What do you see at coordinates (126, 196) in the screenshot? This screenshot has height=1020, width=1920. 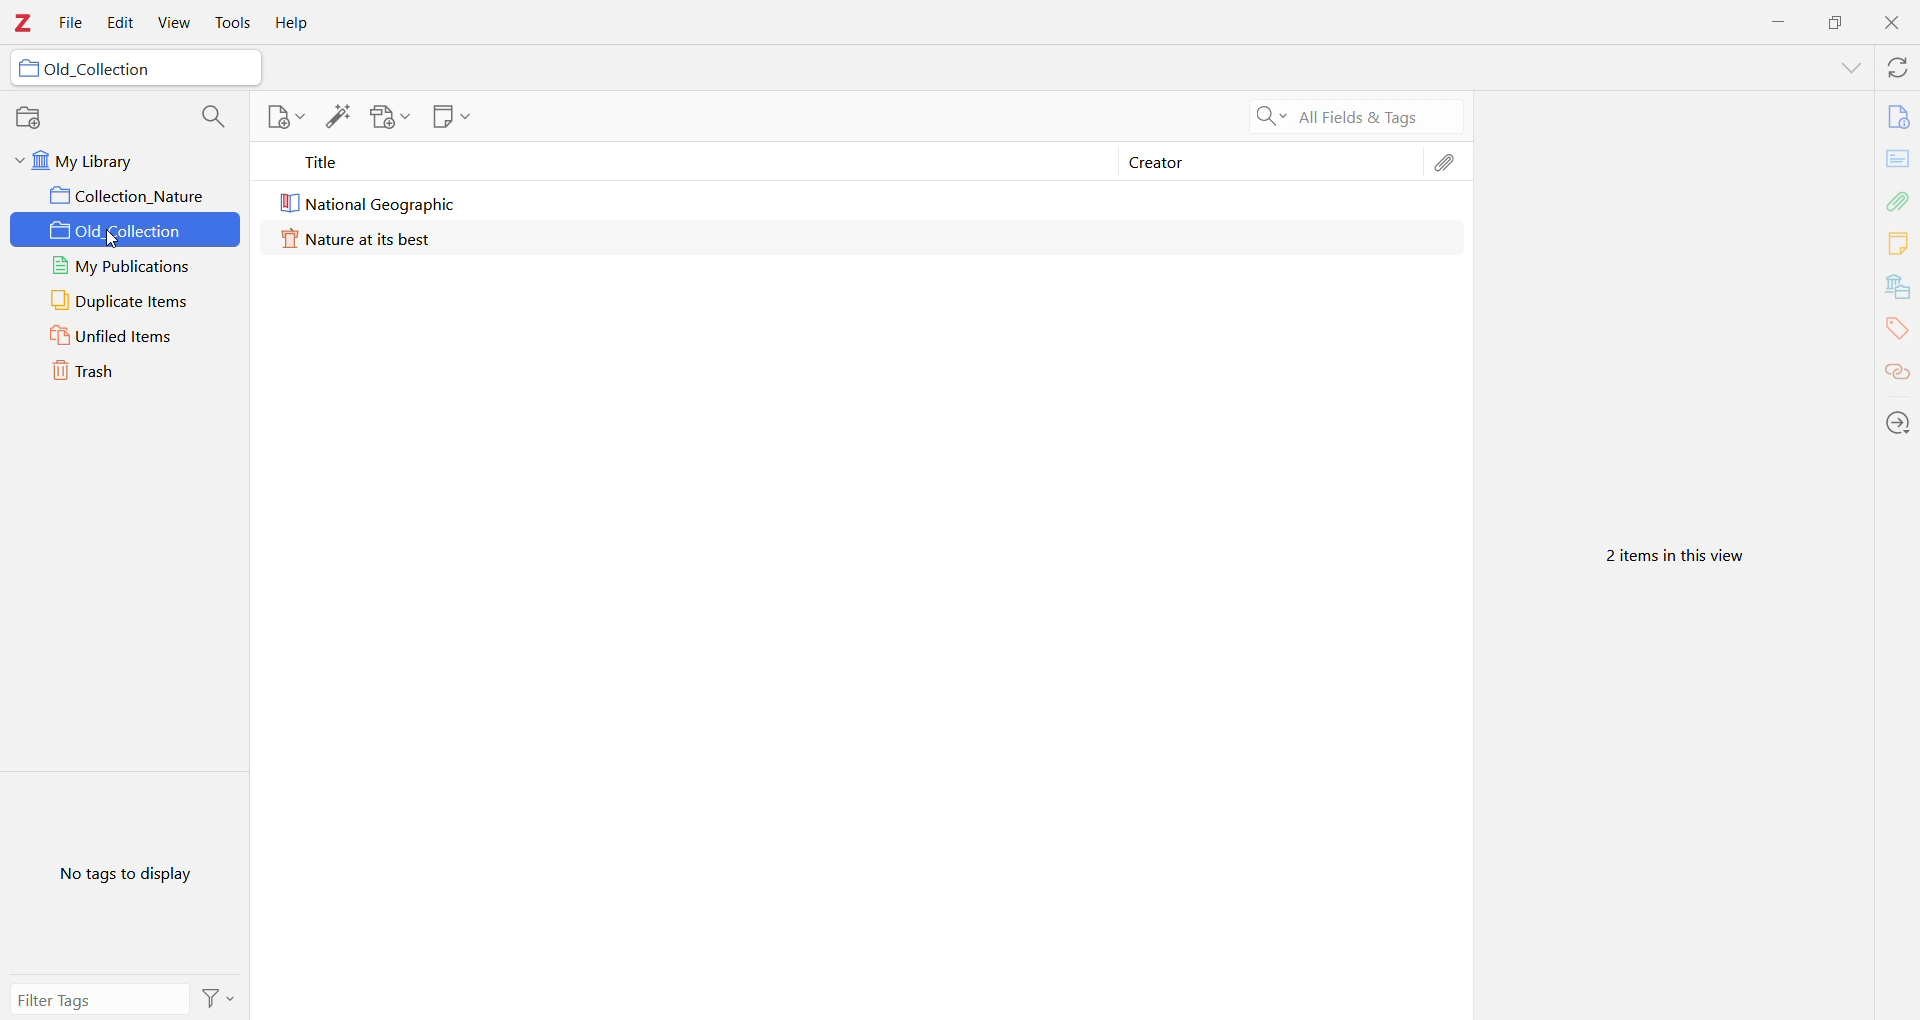 I see `Collection_Nature` at bounding box center [126, 196].